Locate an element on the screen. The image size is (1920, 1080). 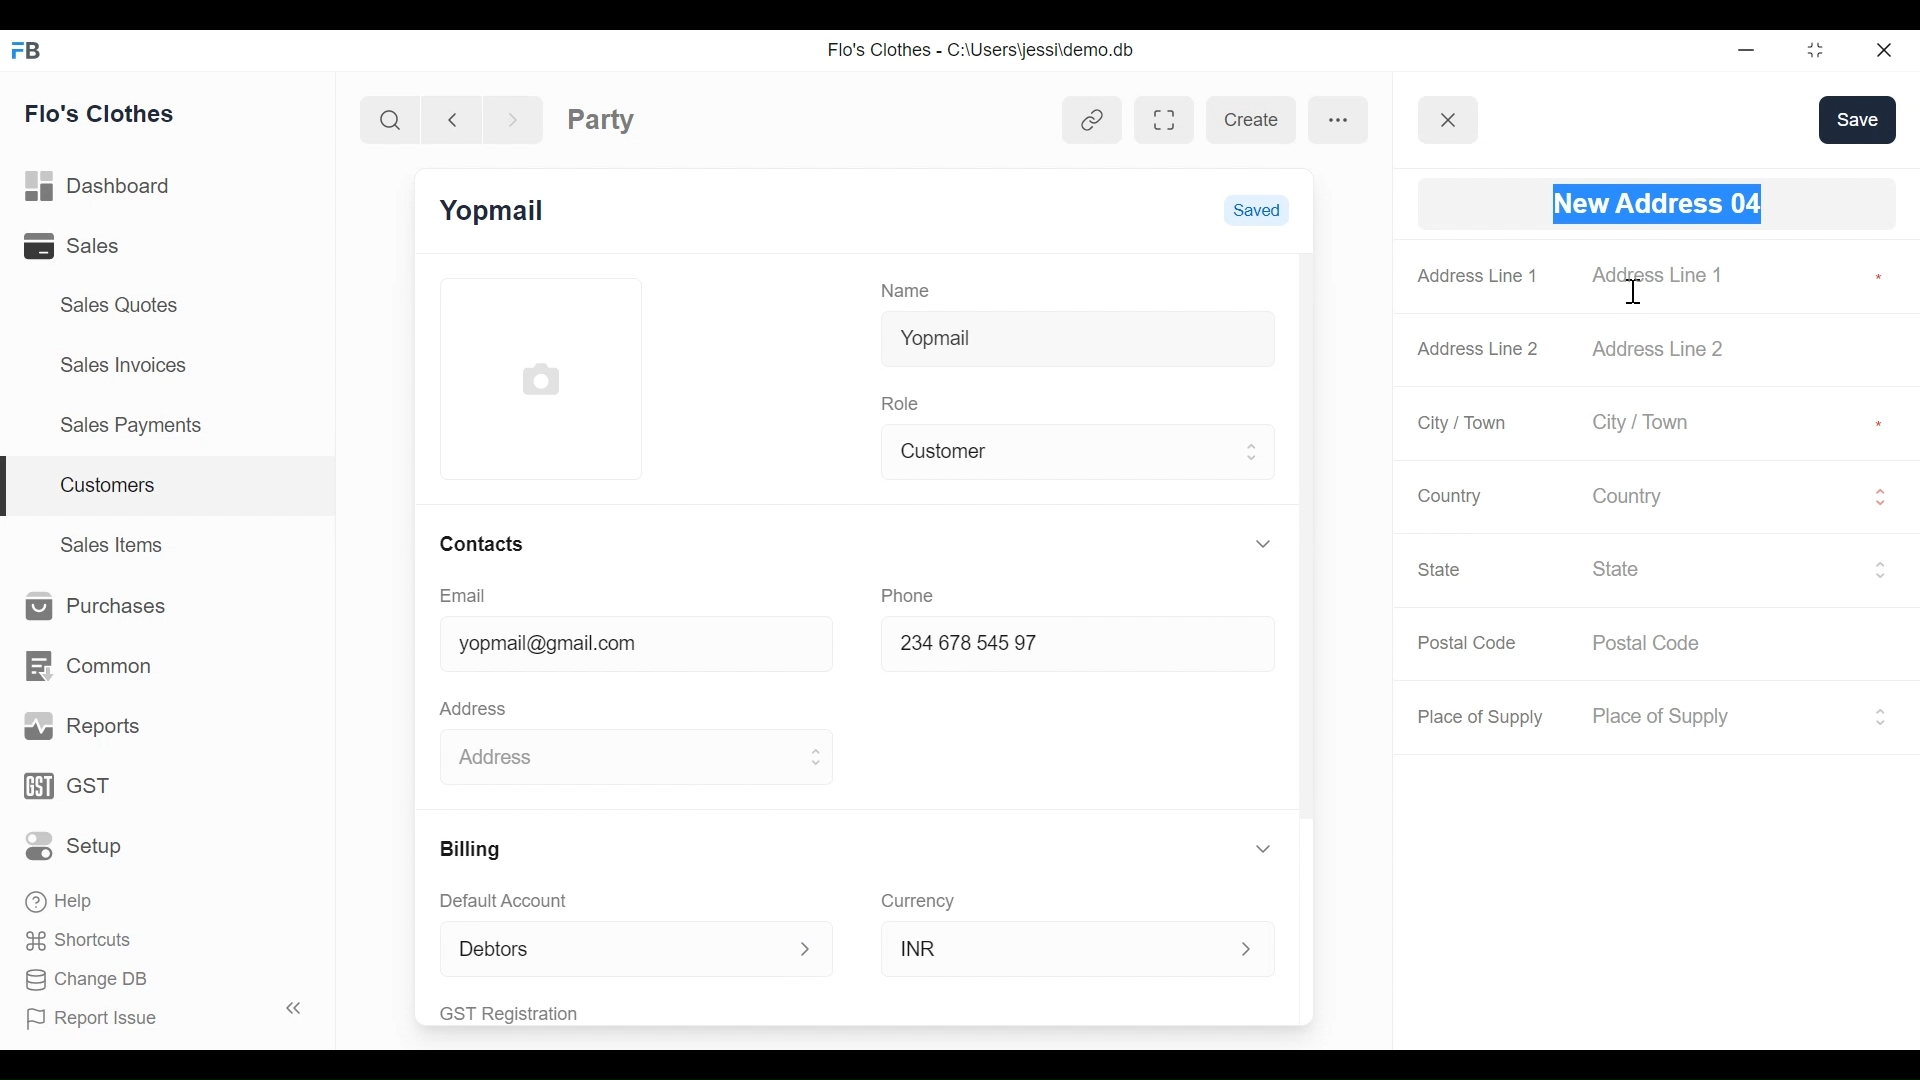
Place of Supply is located at coordinates (1484, 717).